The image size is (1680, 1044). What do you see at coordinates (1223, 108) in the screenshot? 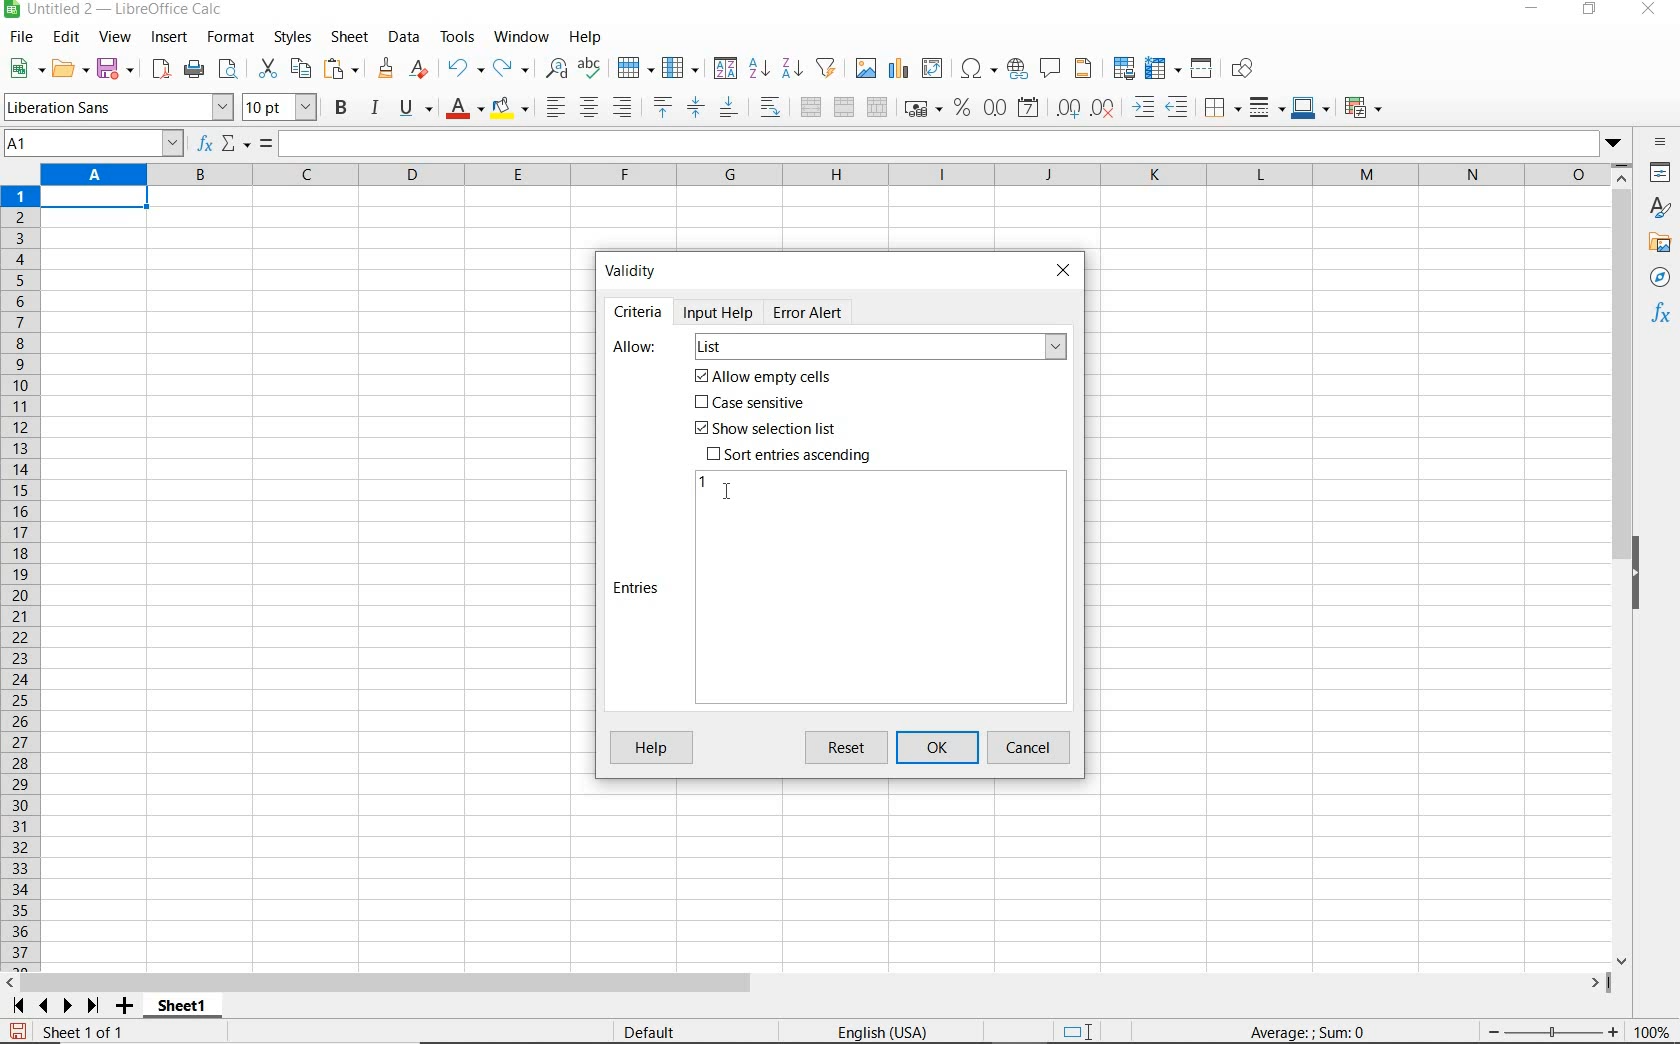
I see `borders` at bounding box center [1223, 108].